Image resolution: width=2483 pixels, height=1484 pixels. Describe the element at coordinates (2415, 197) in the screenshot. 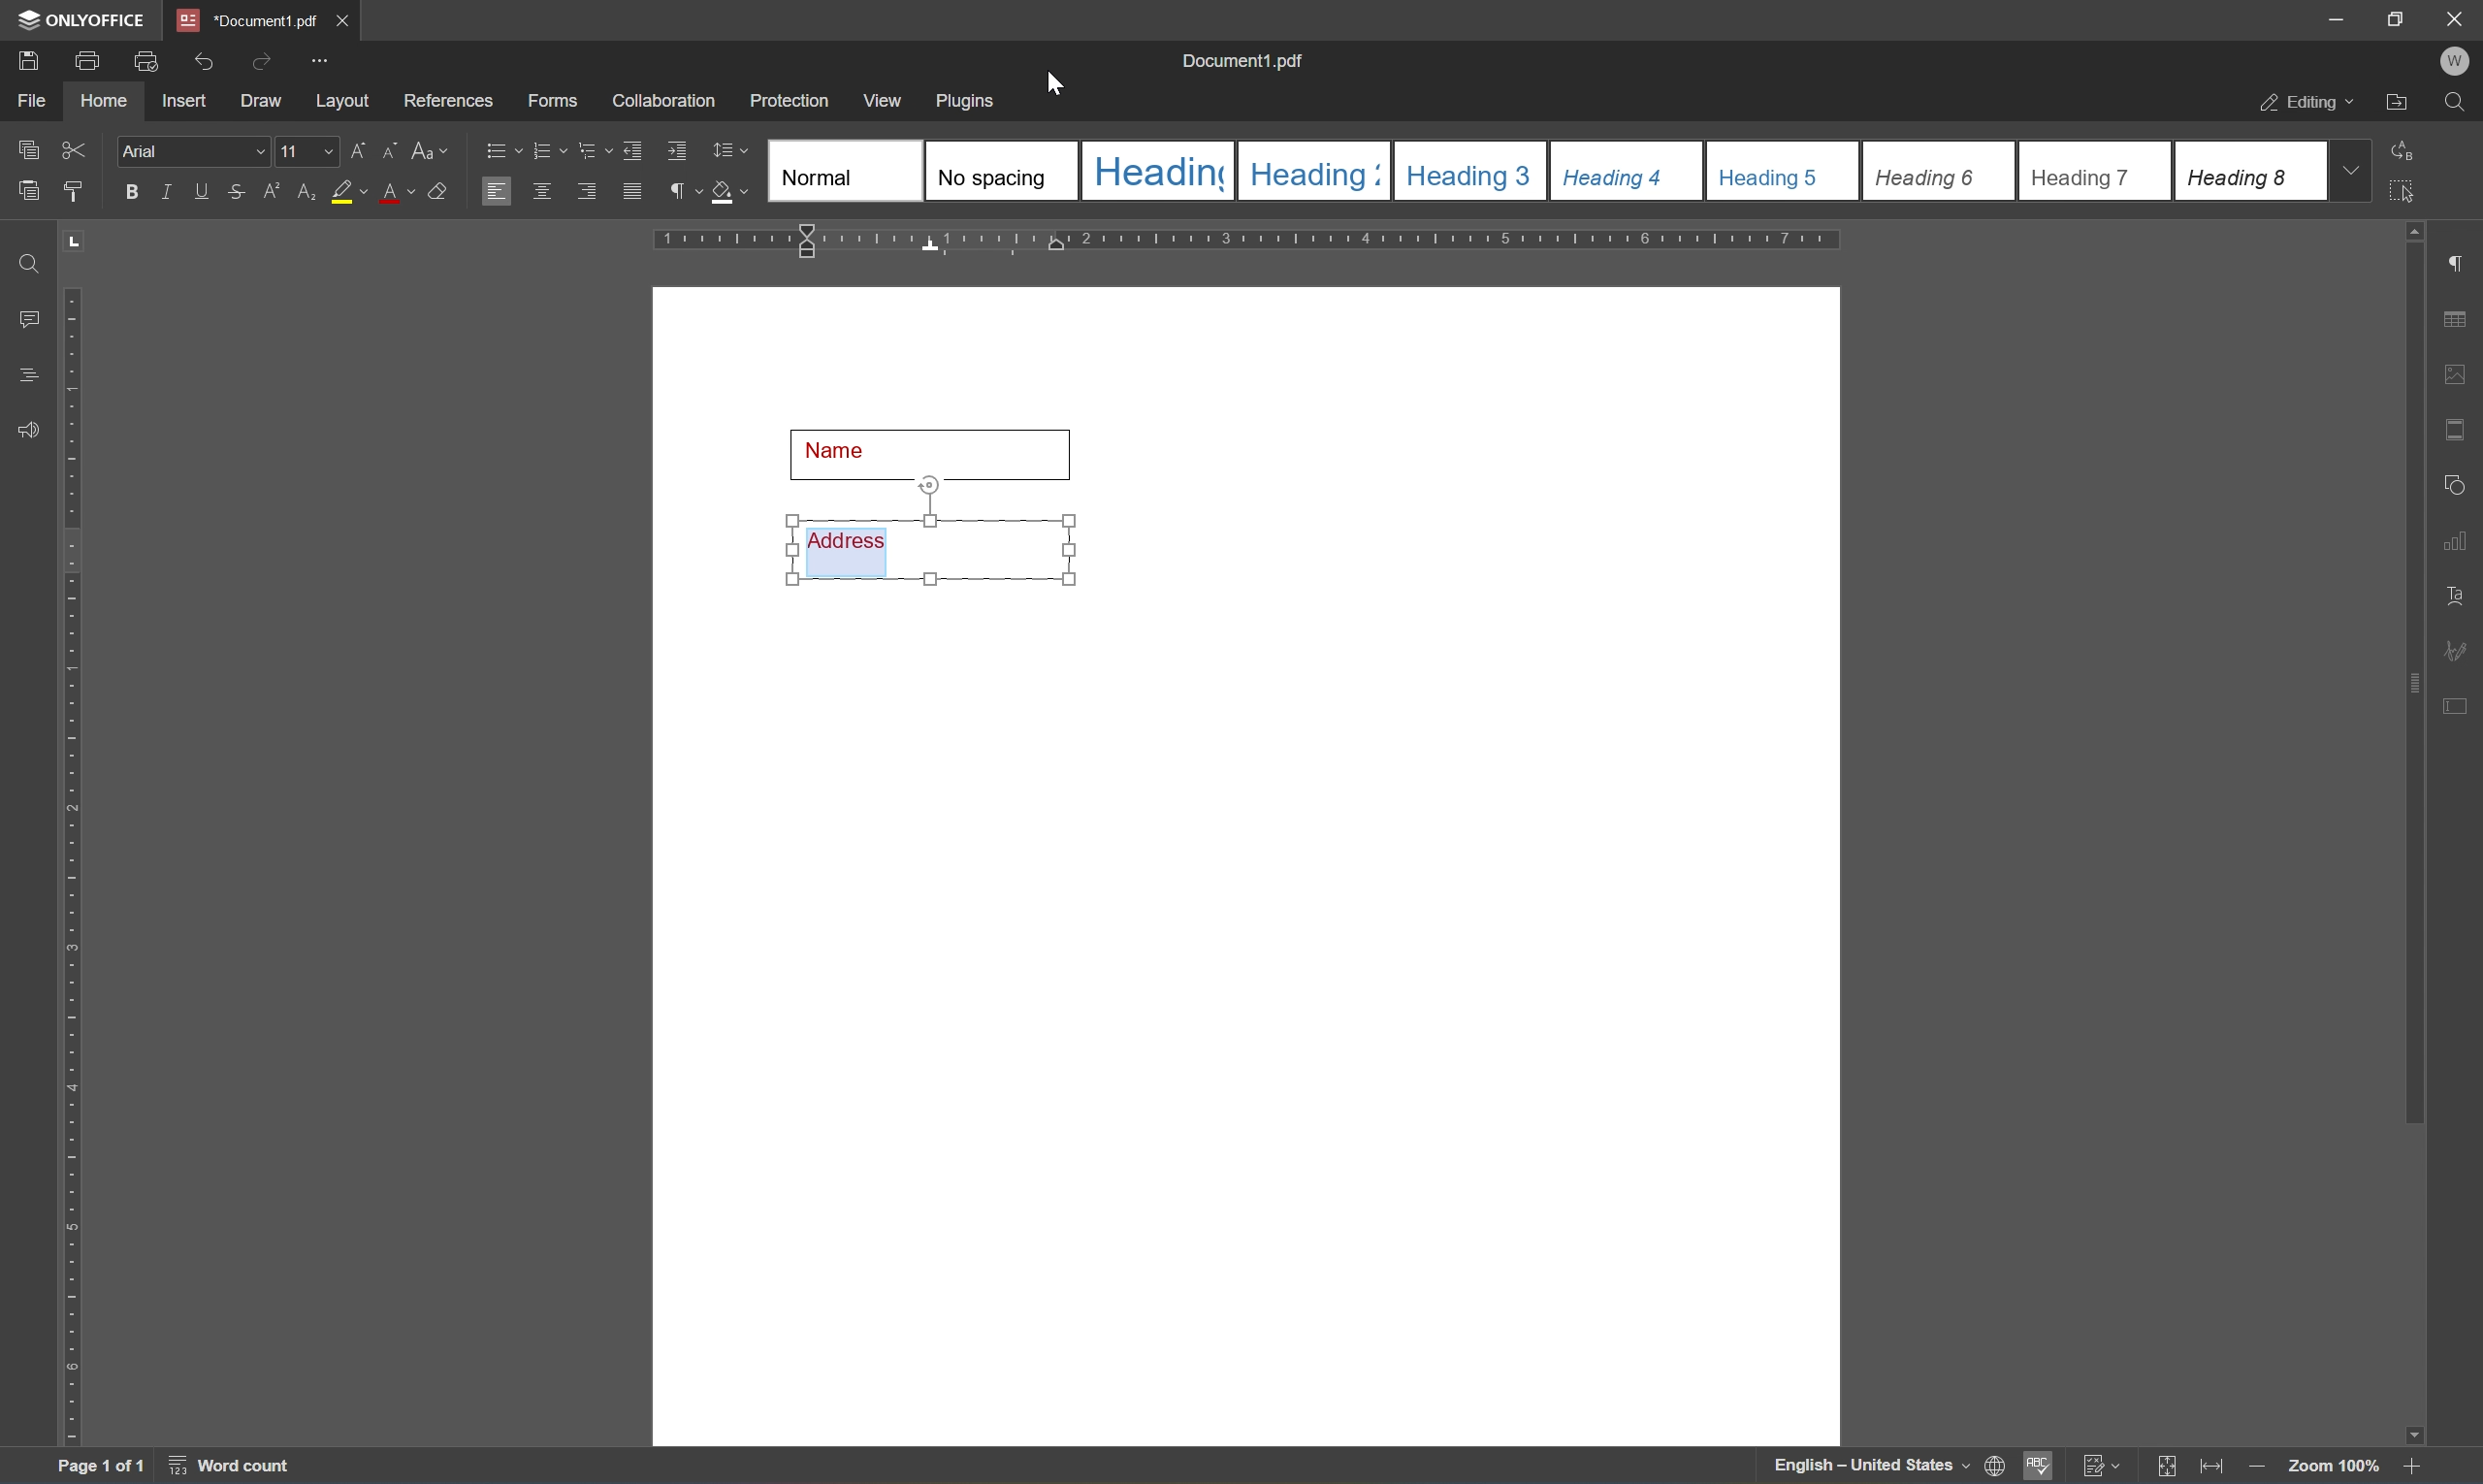

I see `select all` at that location.